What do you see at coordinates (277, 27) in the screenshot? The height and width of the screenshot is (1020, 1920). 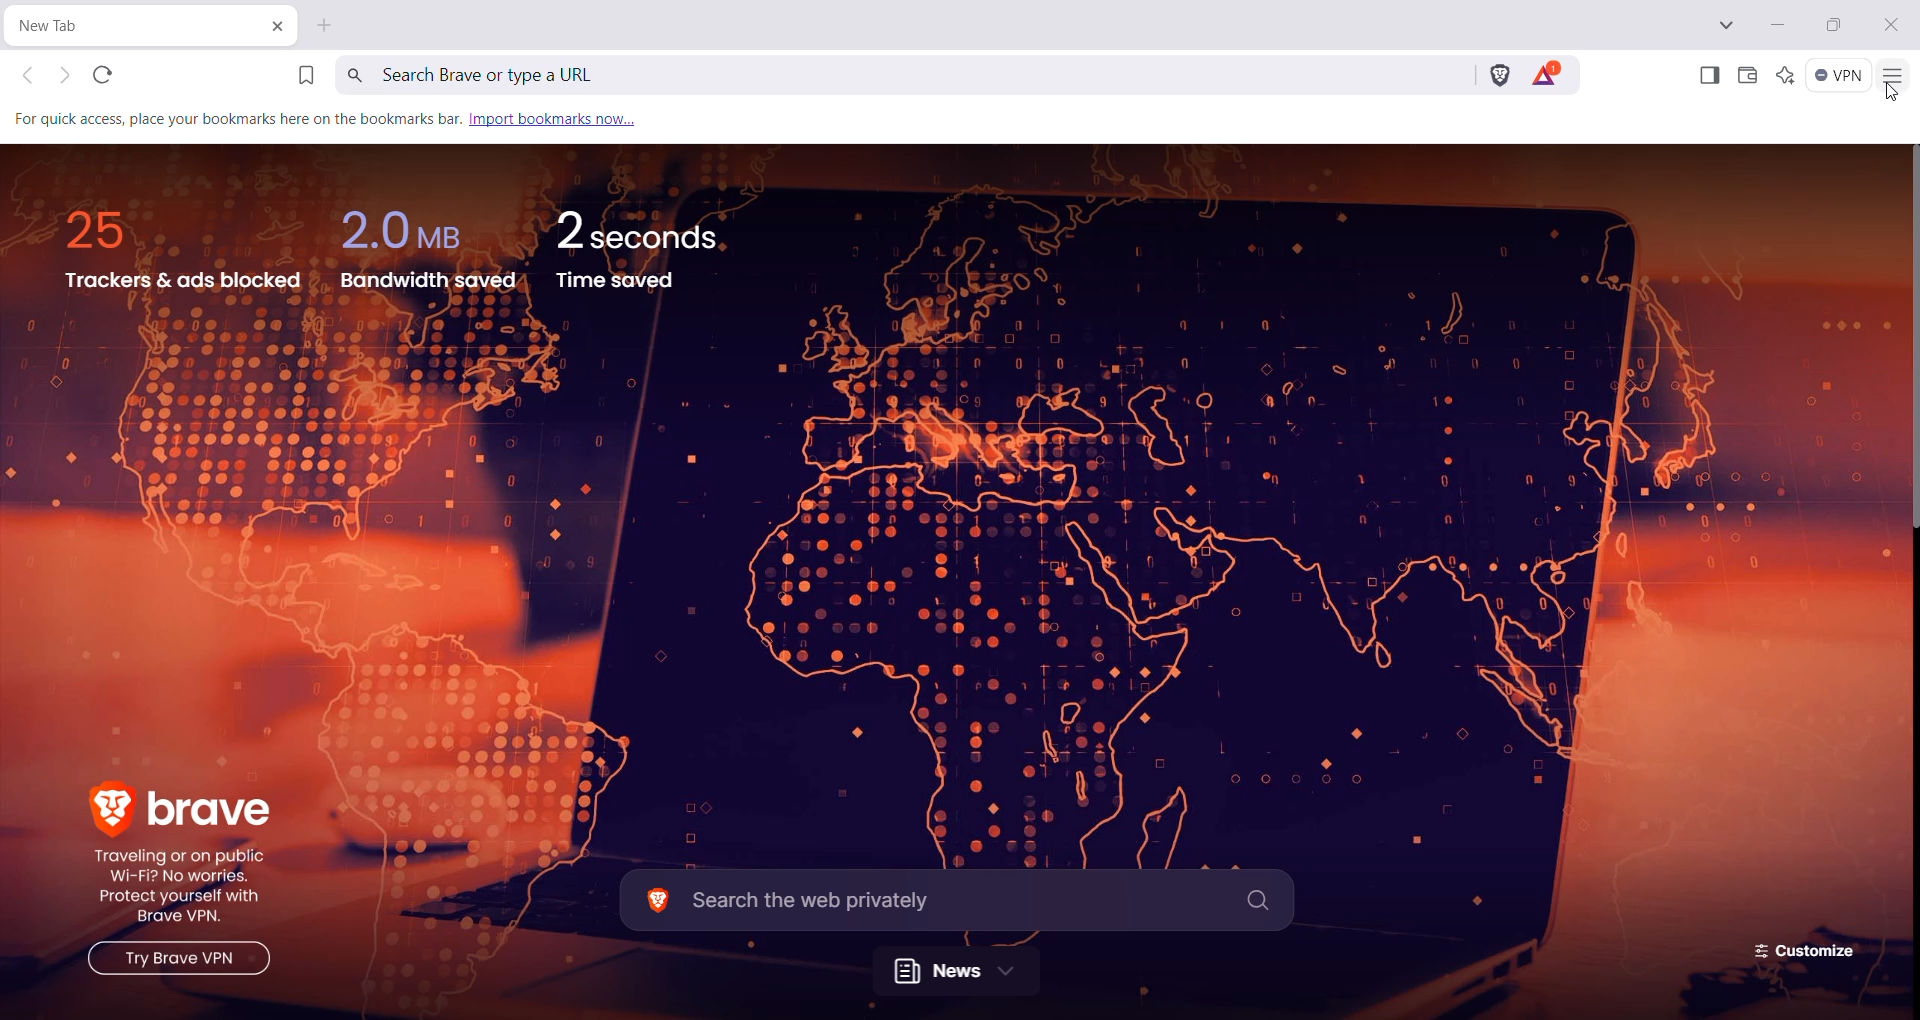 I see `Close Current tab` at bounding box center [277, 27].